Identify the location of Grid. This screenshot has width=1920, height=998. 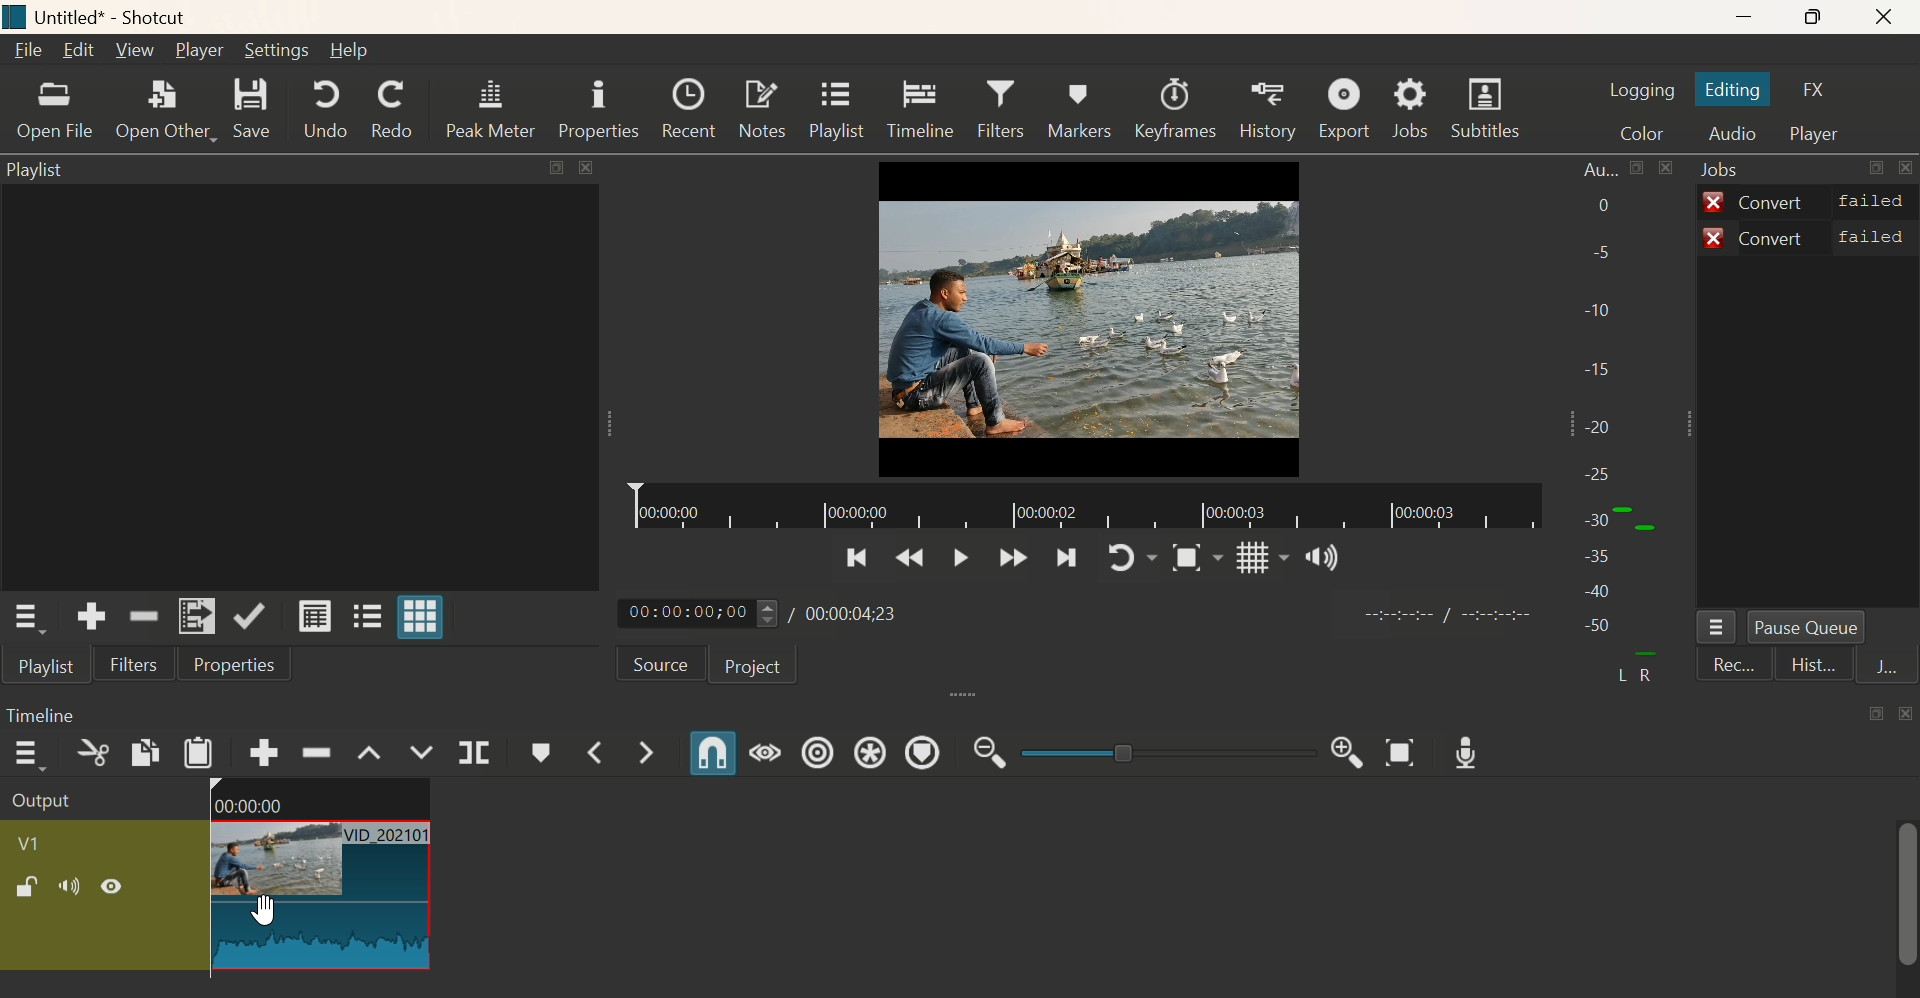
(1251, 561).